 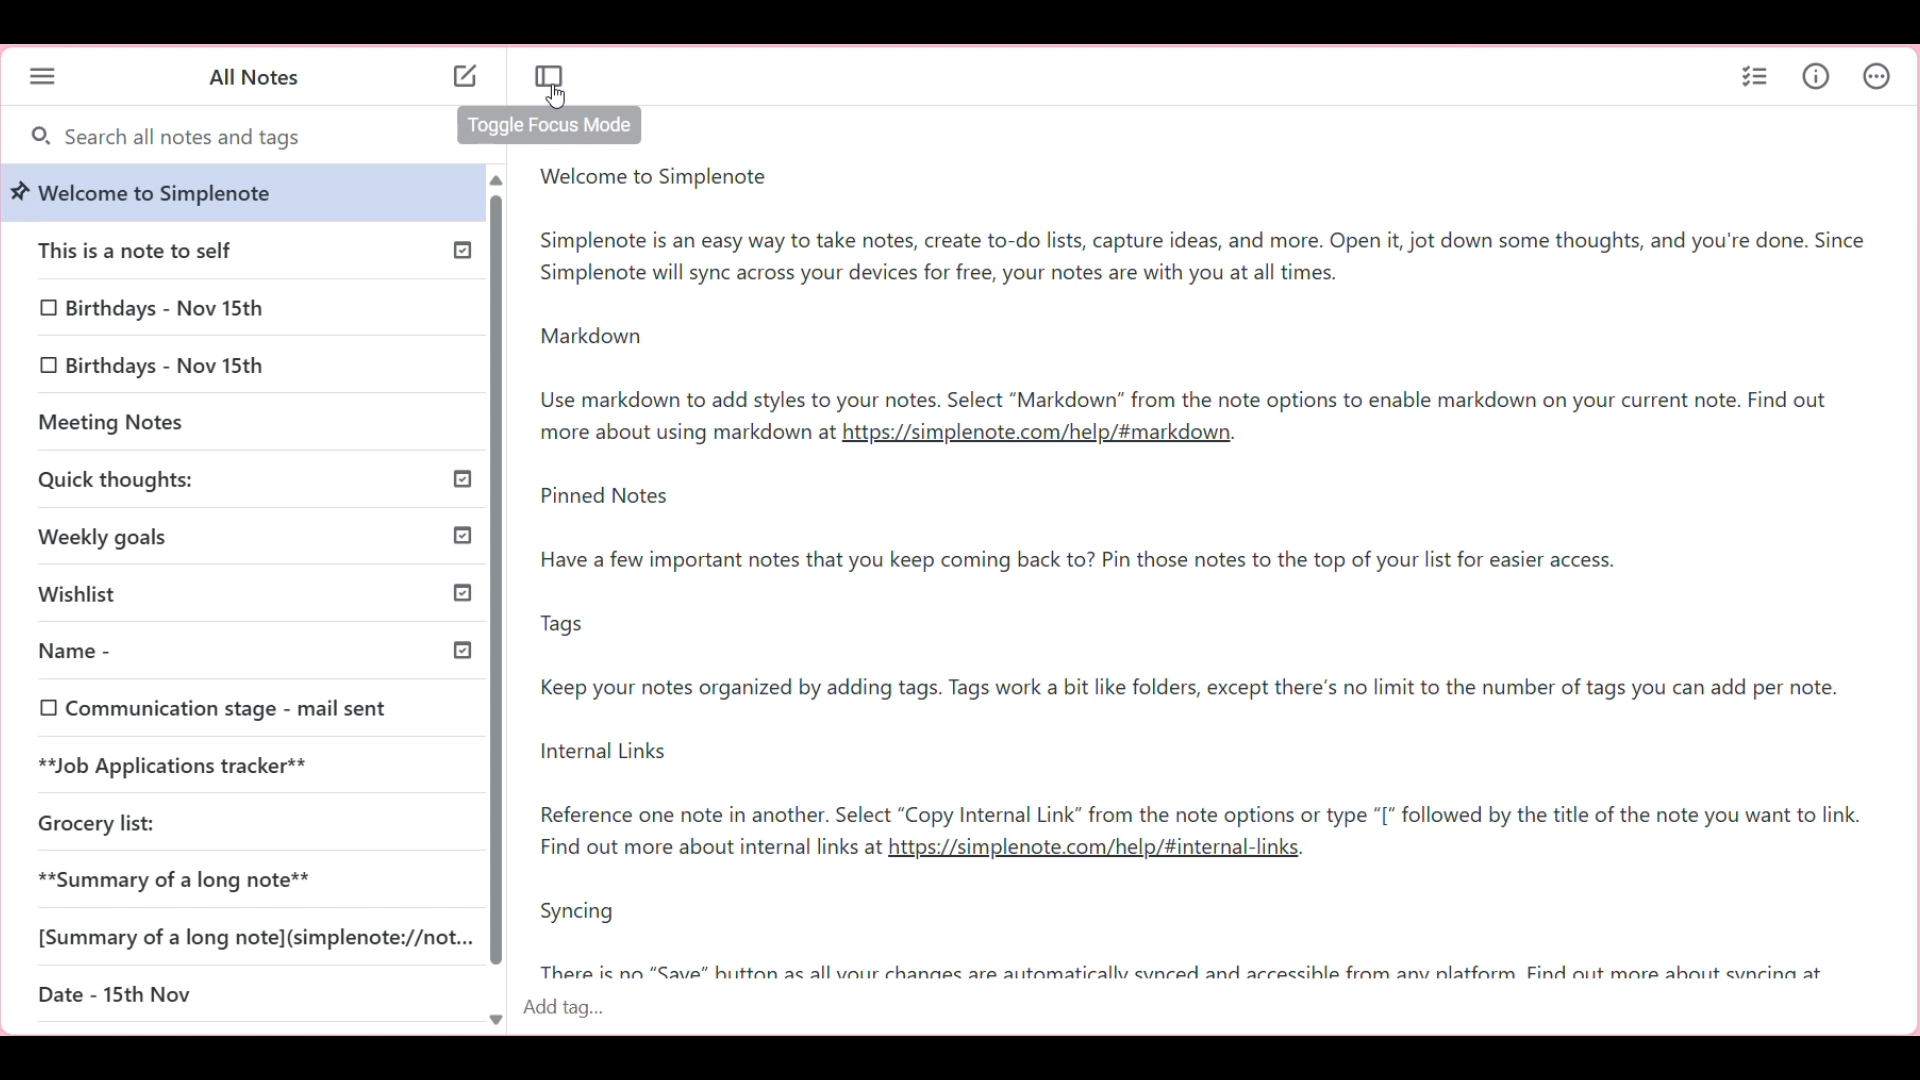 What do you see at coordinates (1199, 654) in the screenshot?
I see `Pinned notes-note2` at bounding box center [1199, 654].